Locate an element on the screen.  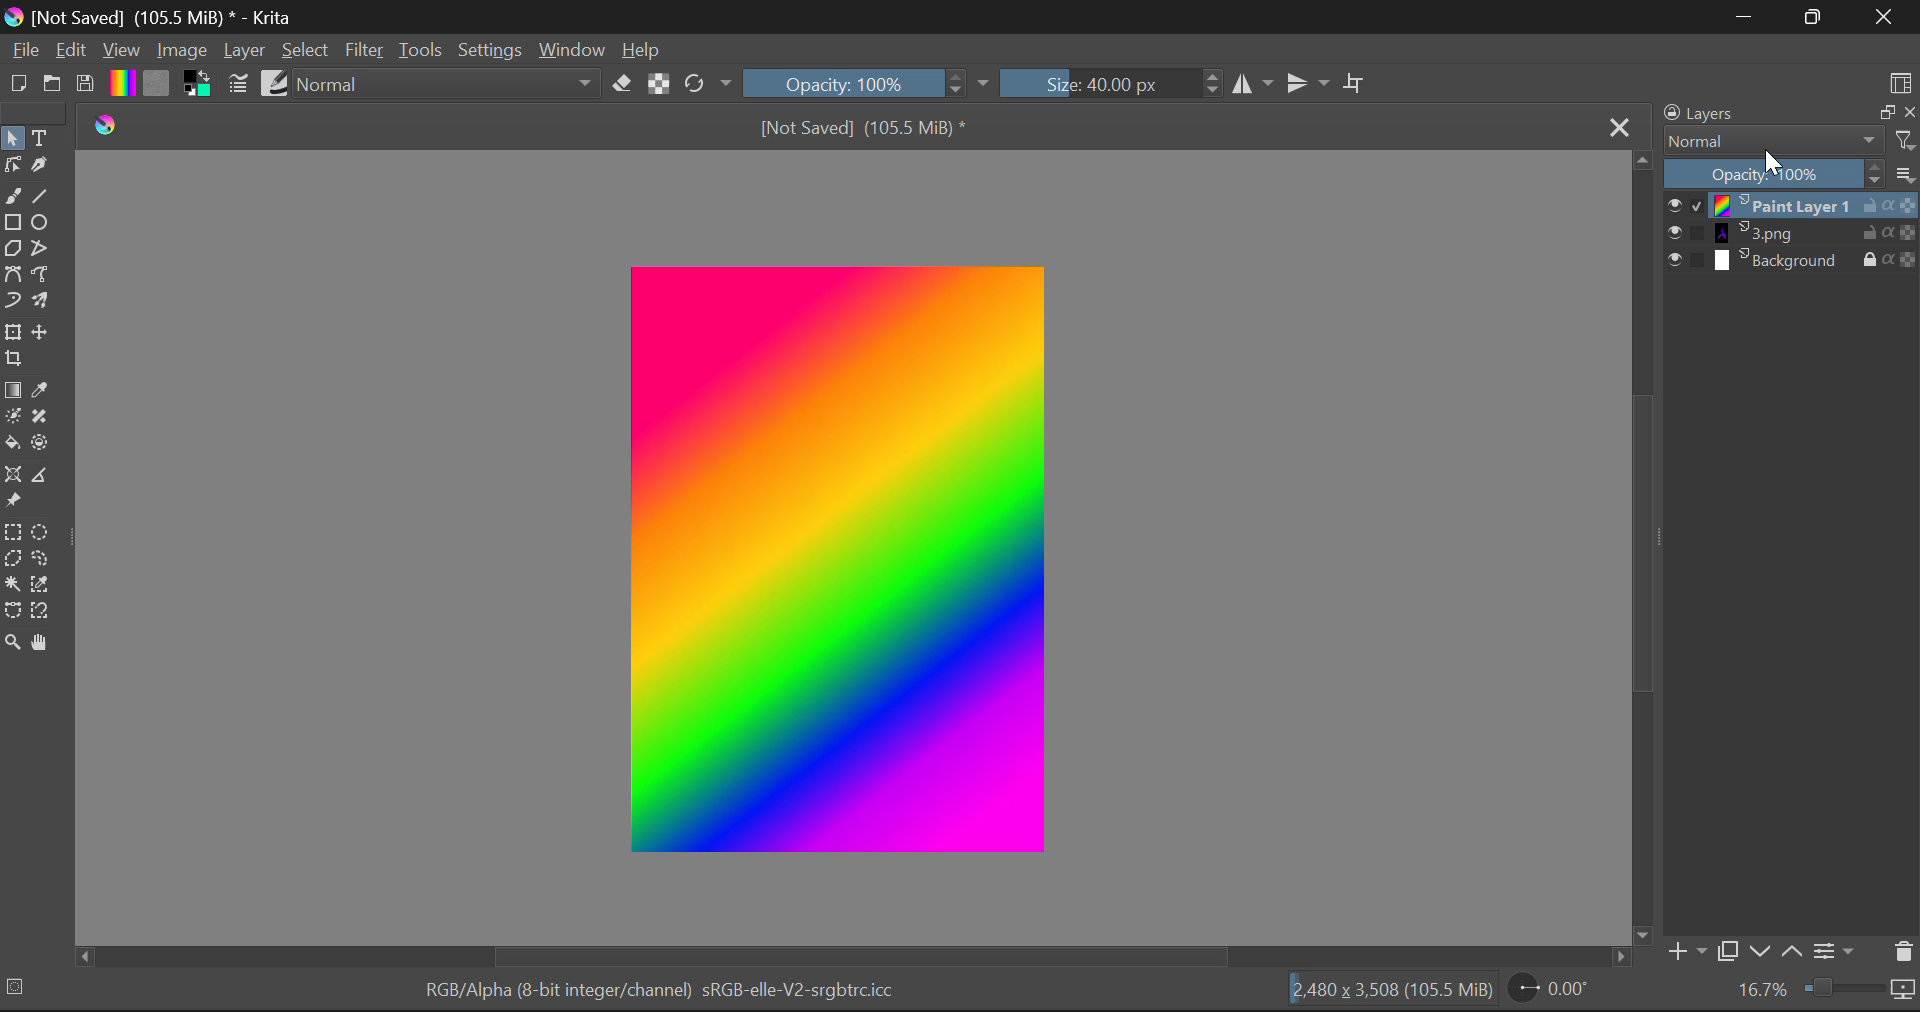
Freehand is located at coordinates (14, 196).